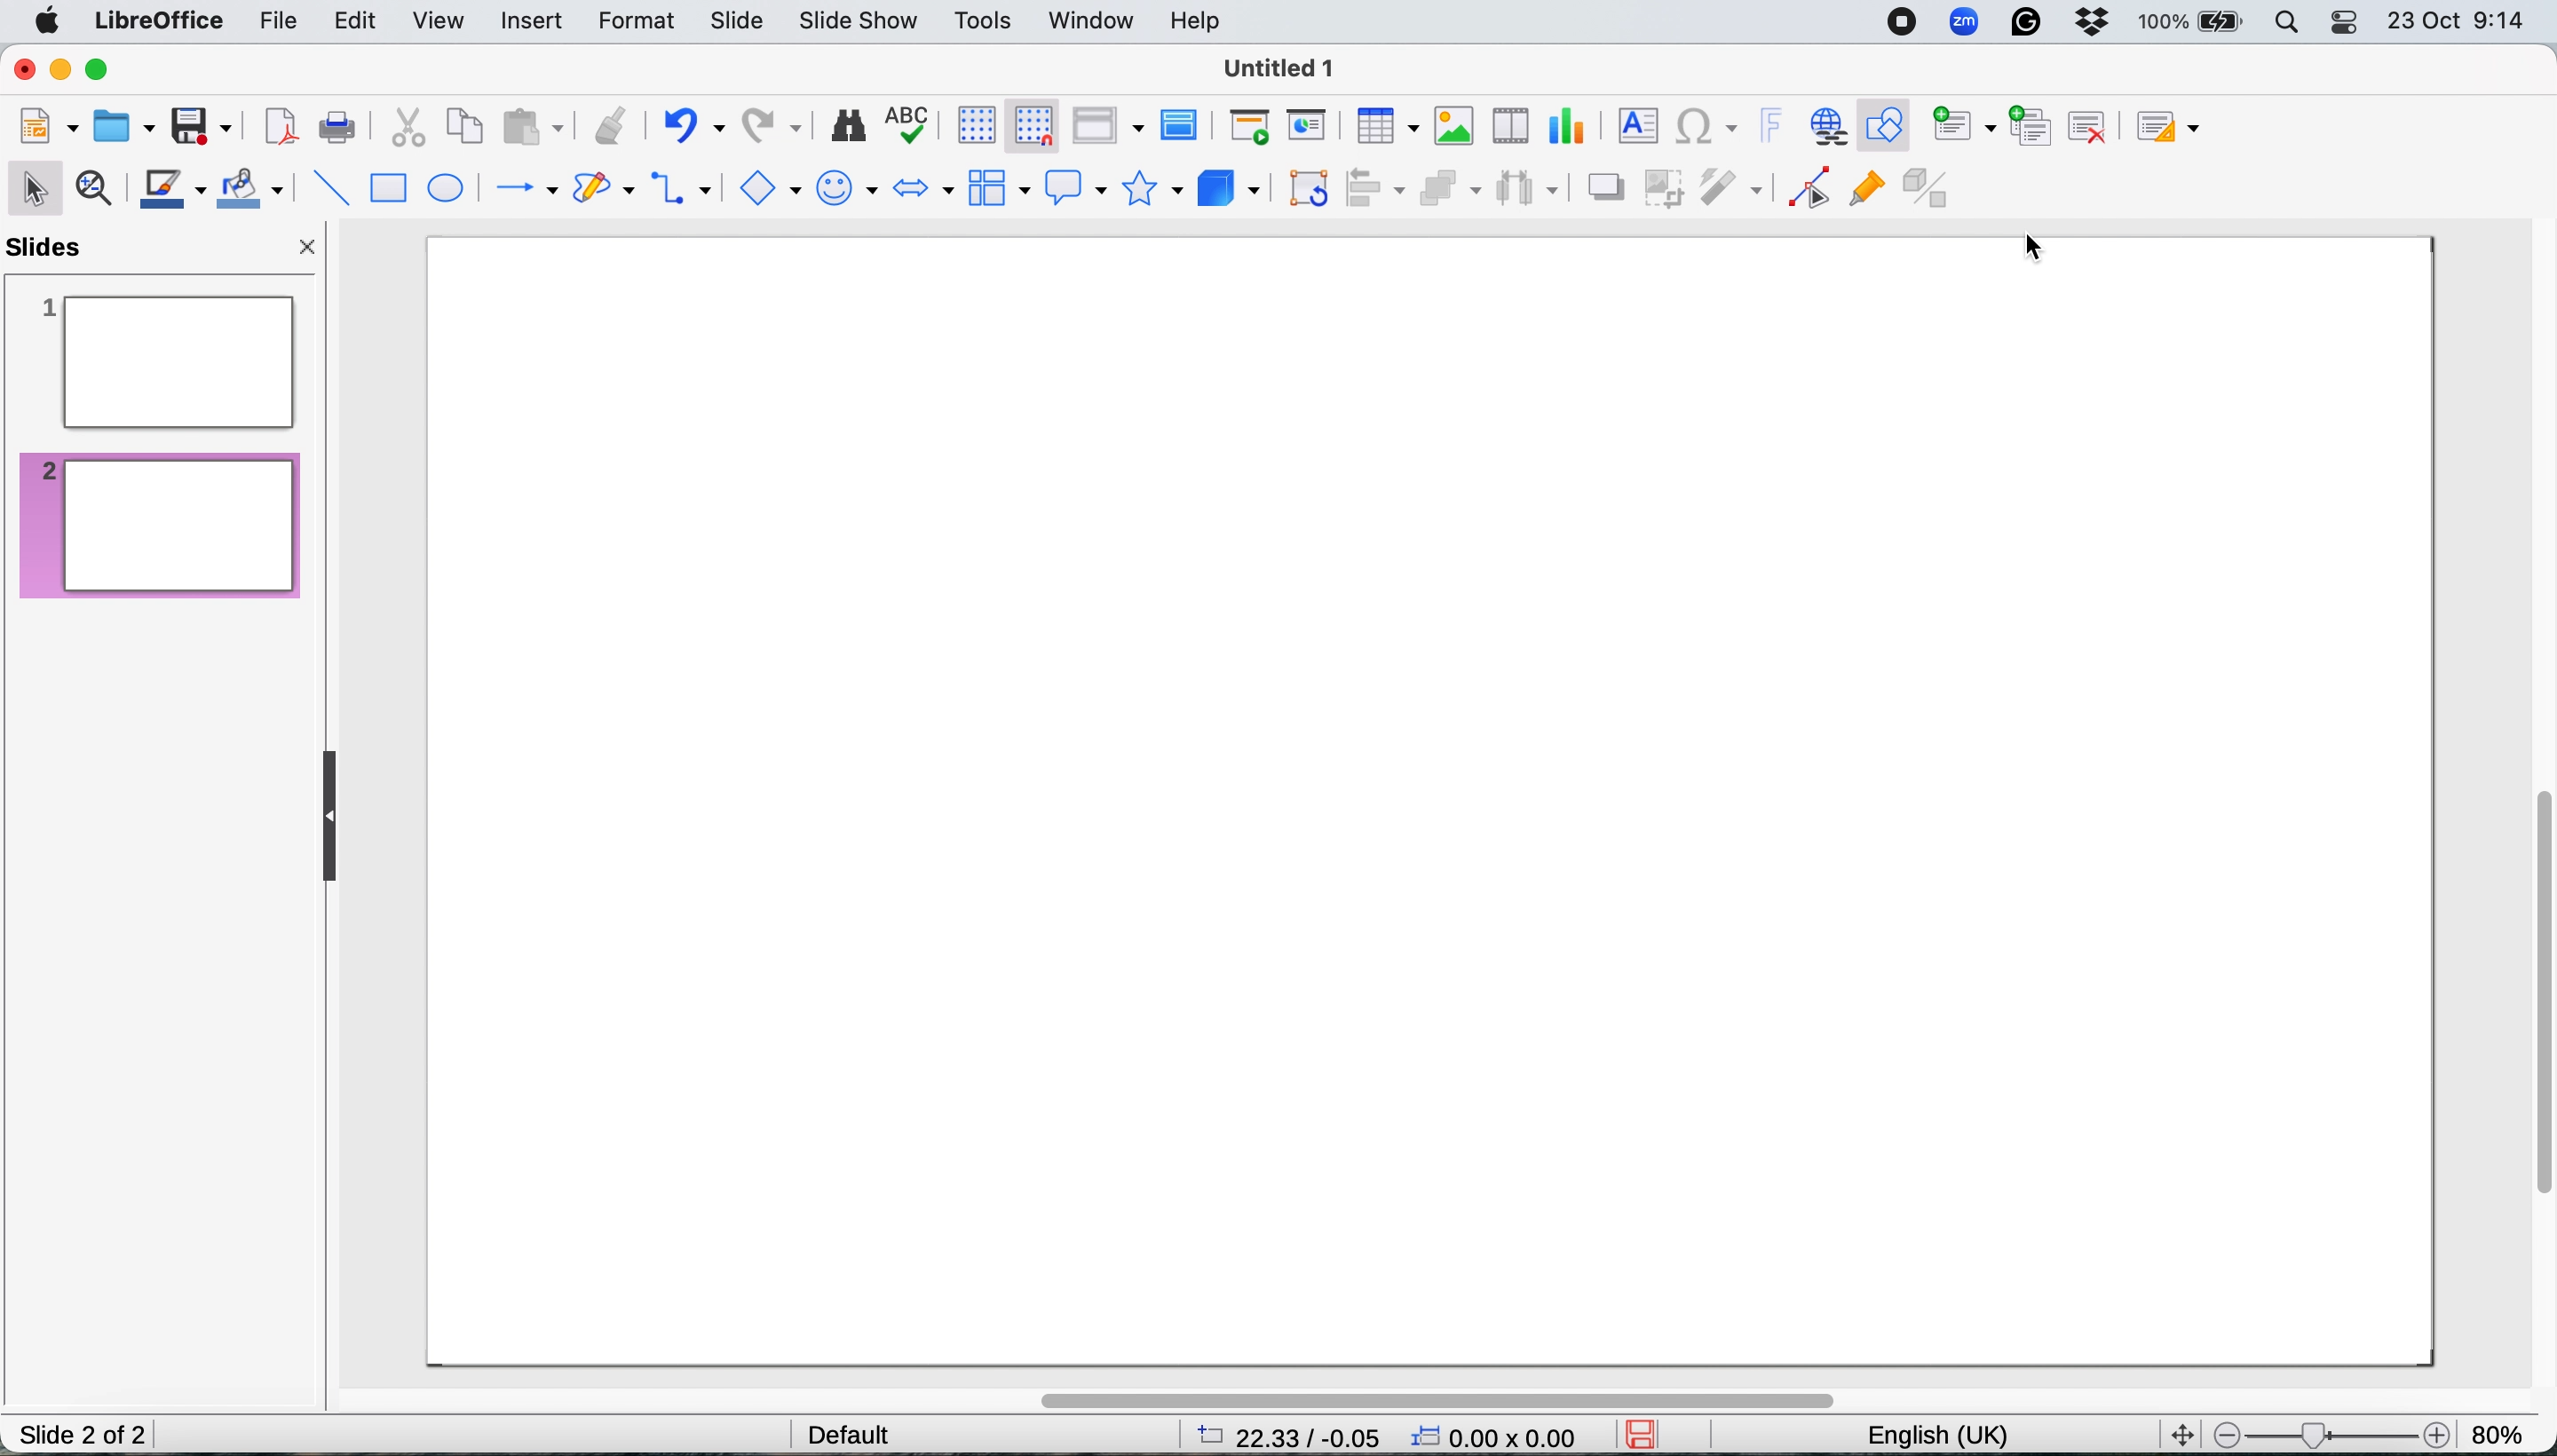  Describe the element at coordinates (443, 22) in the screenshot. I see `view` at that location.